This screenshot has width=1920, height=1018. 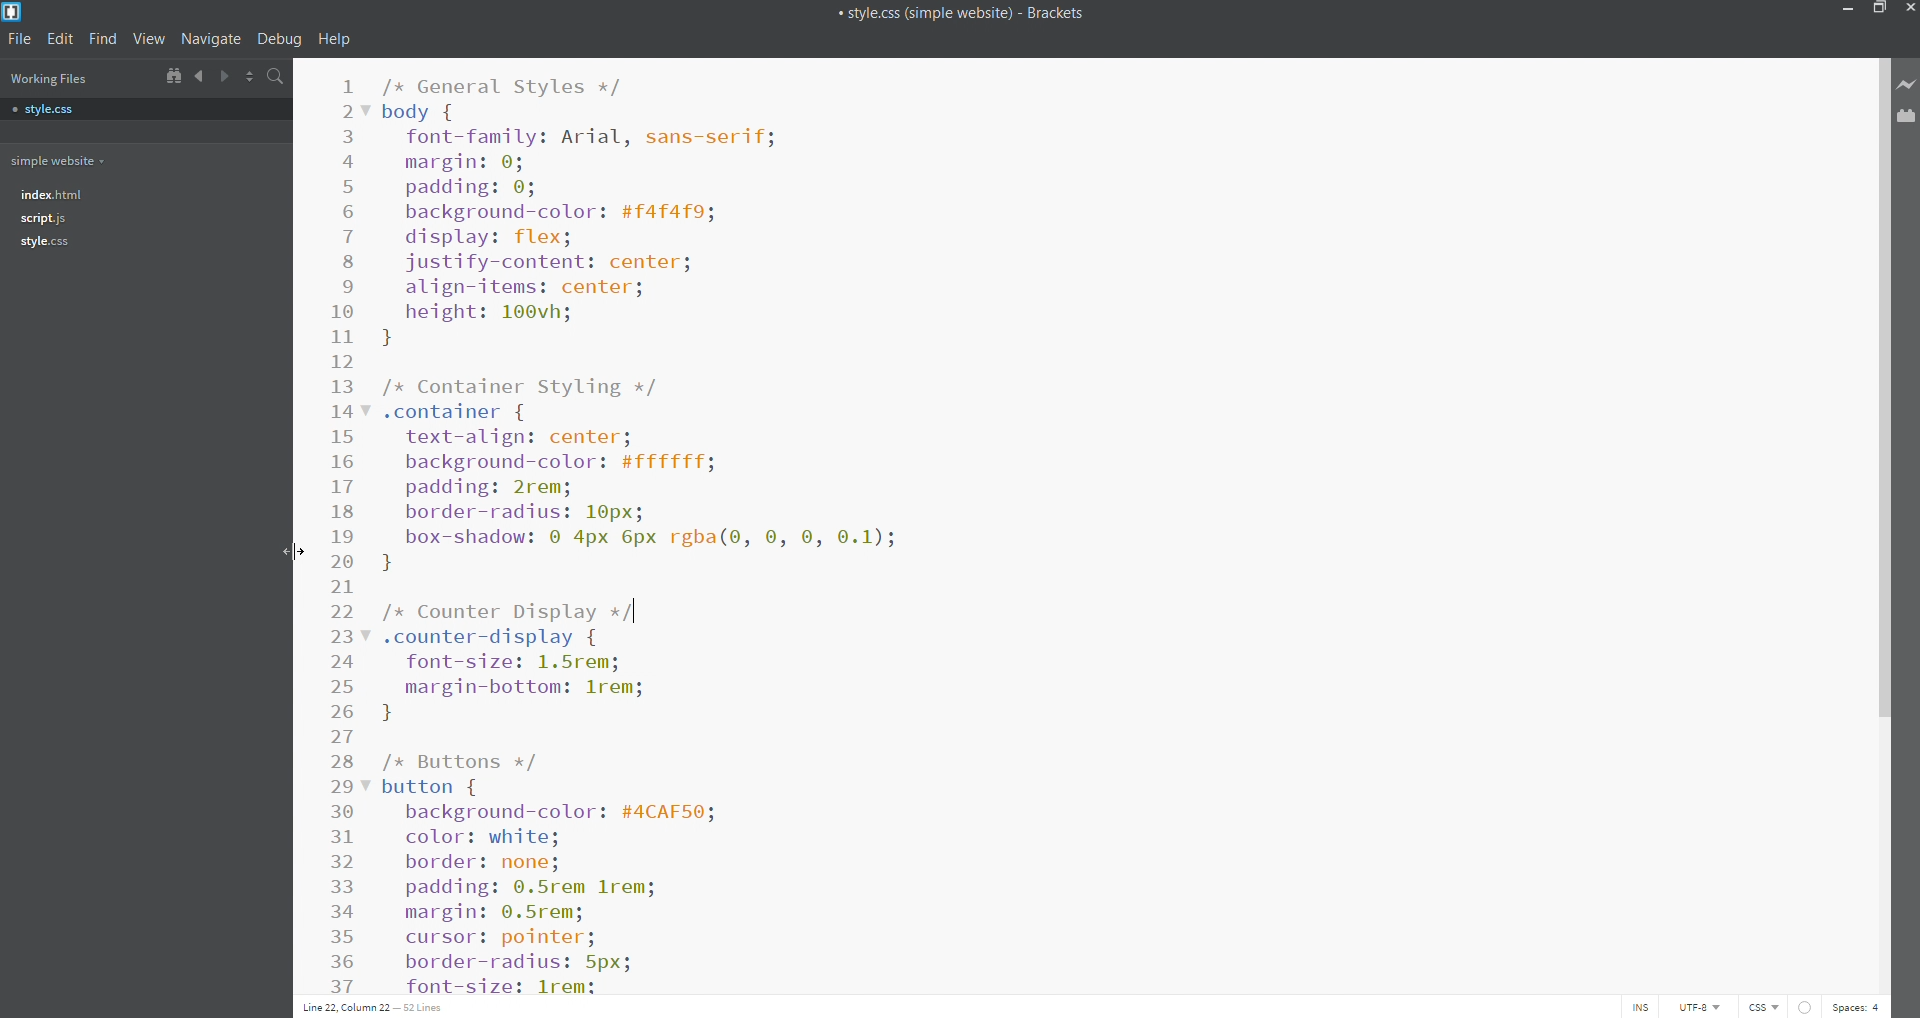 What do you see at coordinates (340, 530) in the screenshot?
I see `line number` at bounding box center [340, 530].